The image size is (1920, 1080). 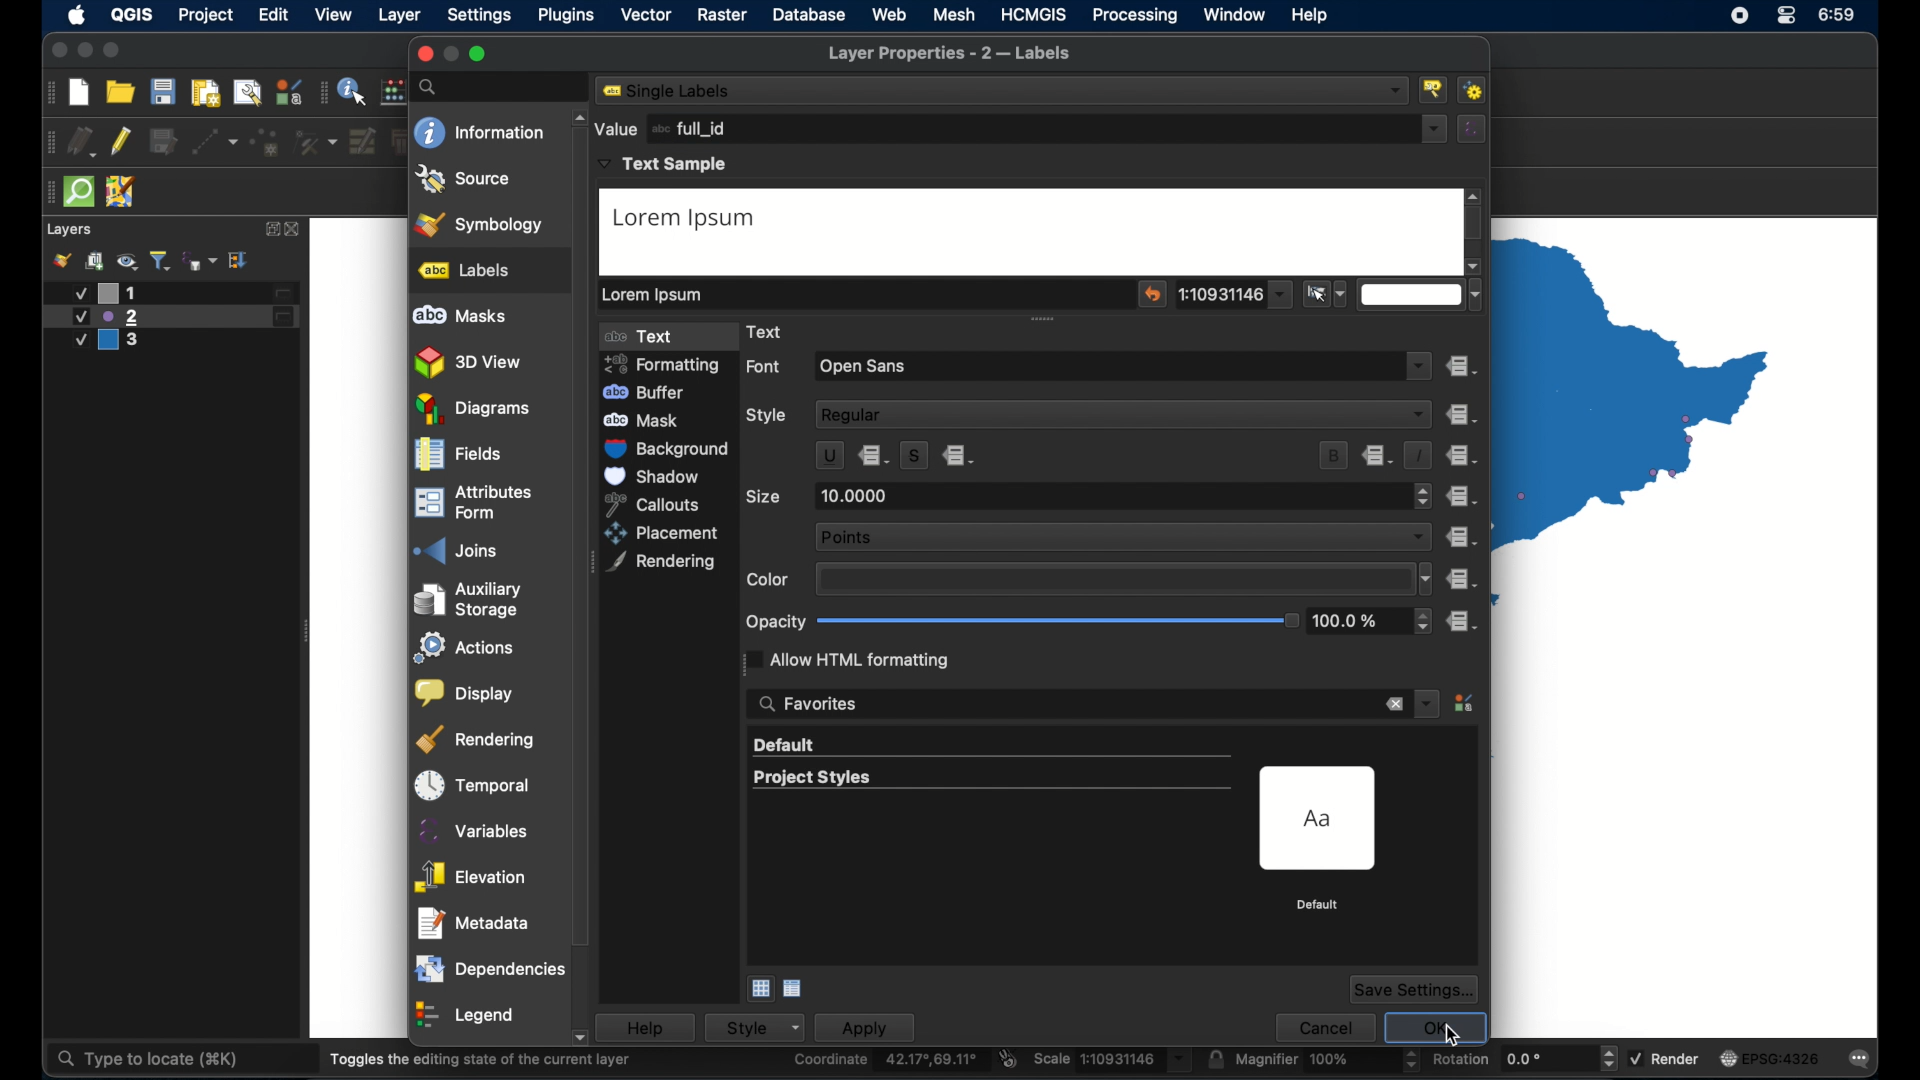 I want to click on view, so click(x=335, y=15).